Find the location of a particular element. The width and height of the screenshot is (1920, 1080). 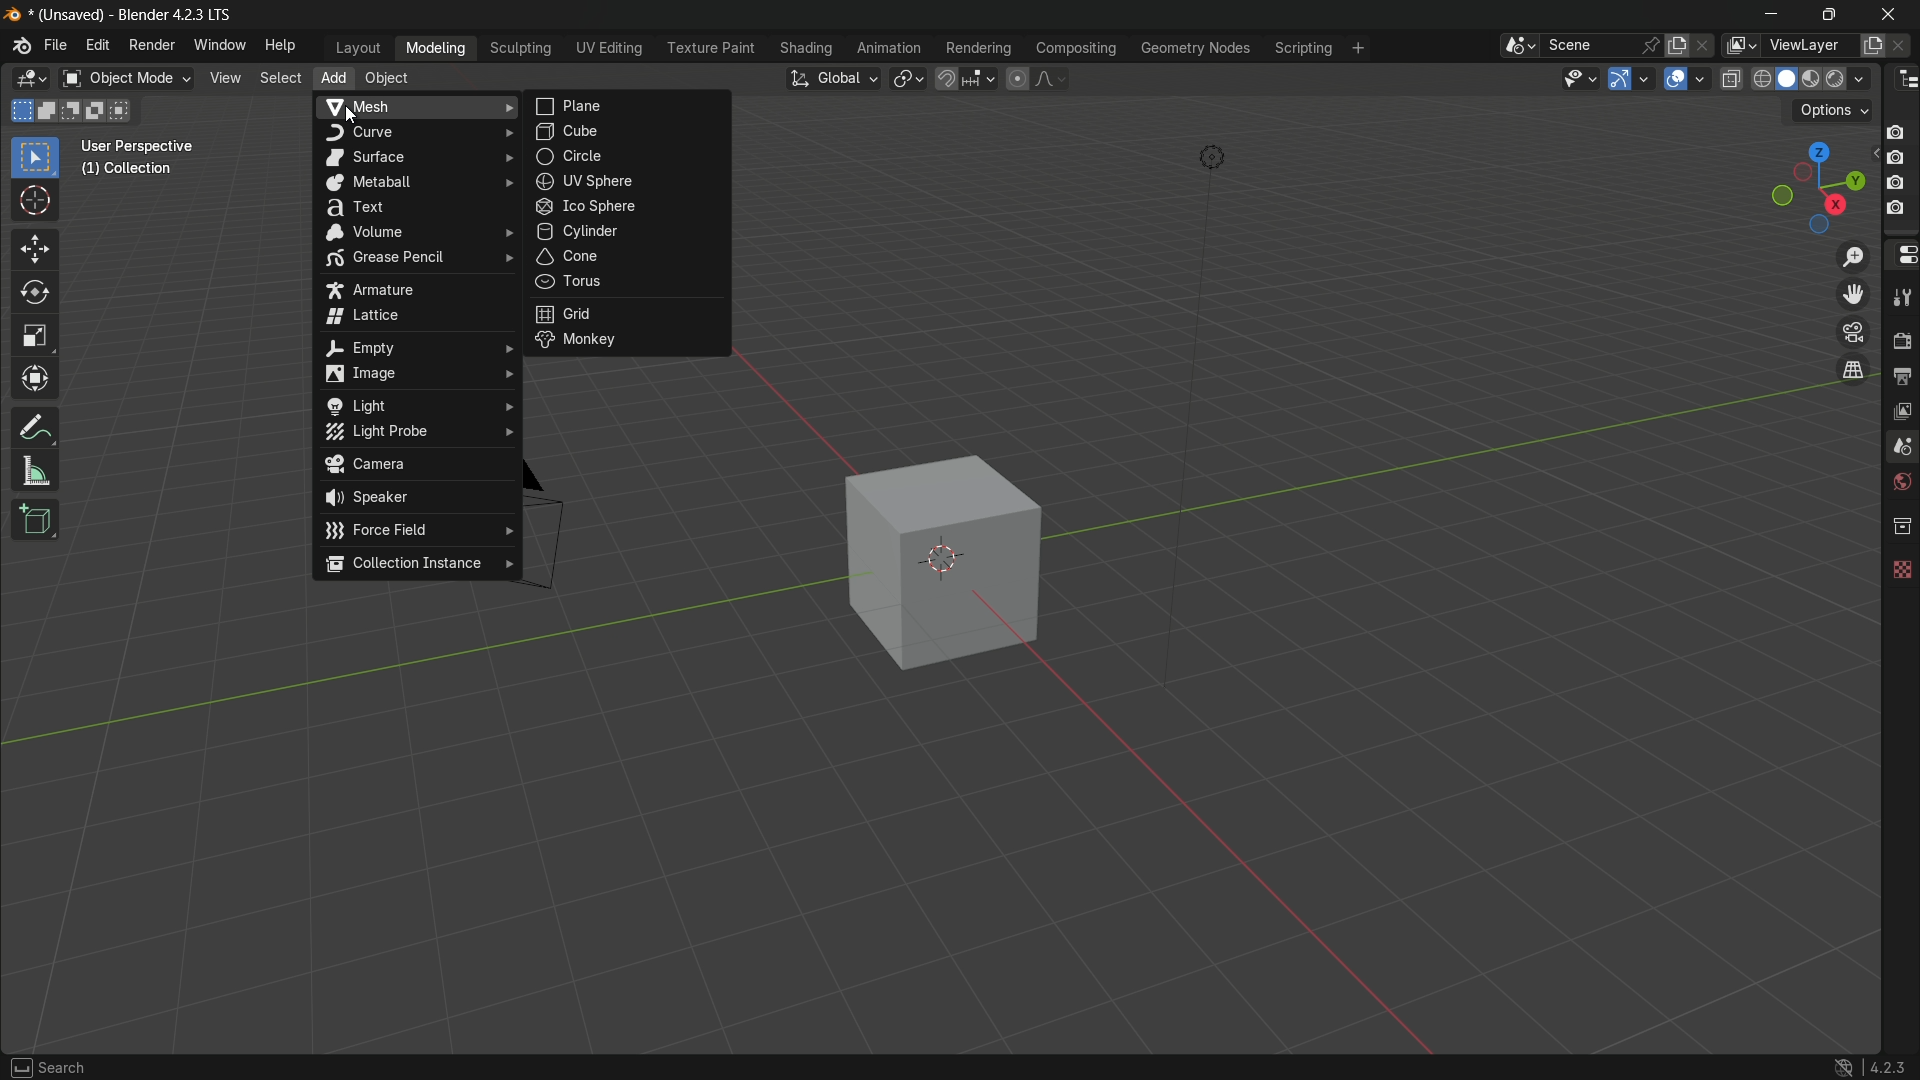

light is located at coordinates (420, 403).